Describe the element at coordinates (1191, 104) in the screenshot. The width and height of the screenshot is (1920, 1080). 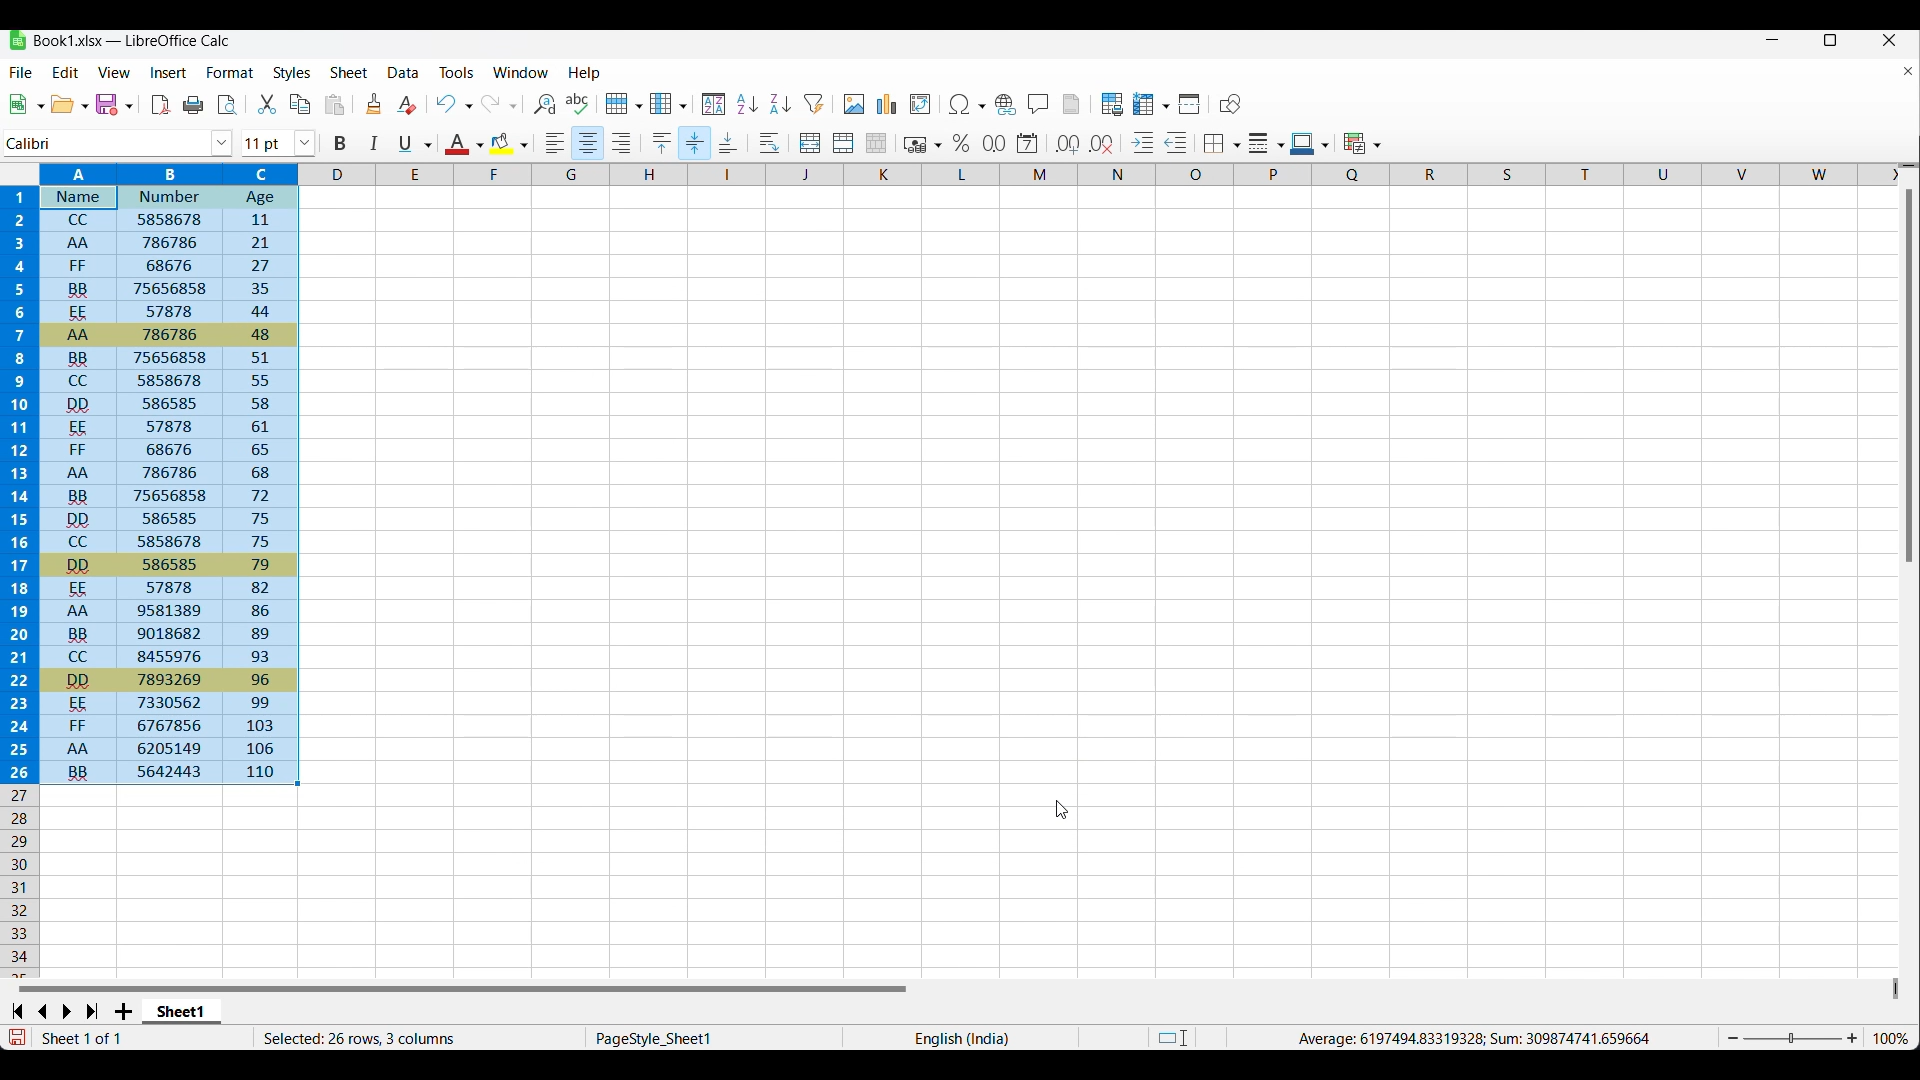
I see `Split window` at that location.